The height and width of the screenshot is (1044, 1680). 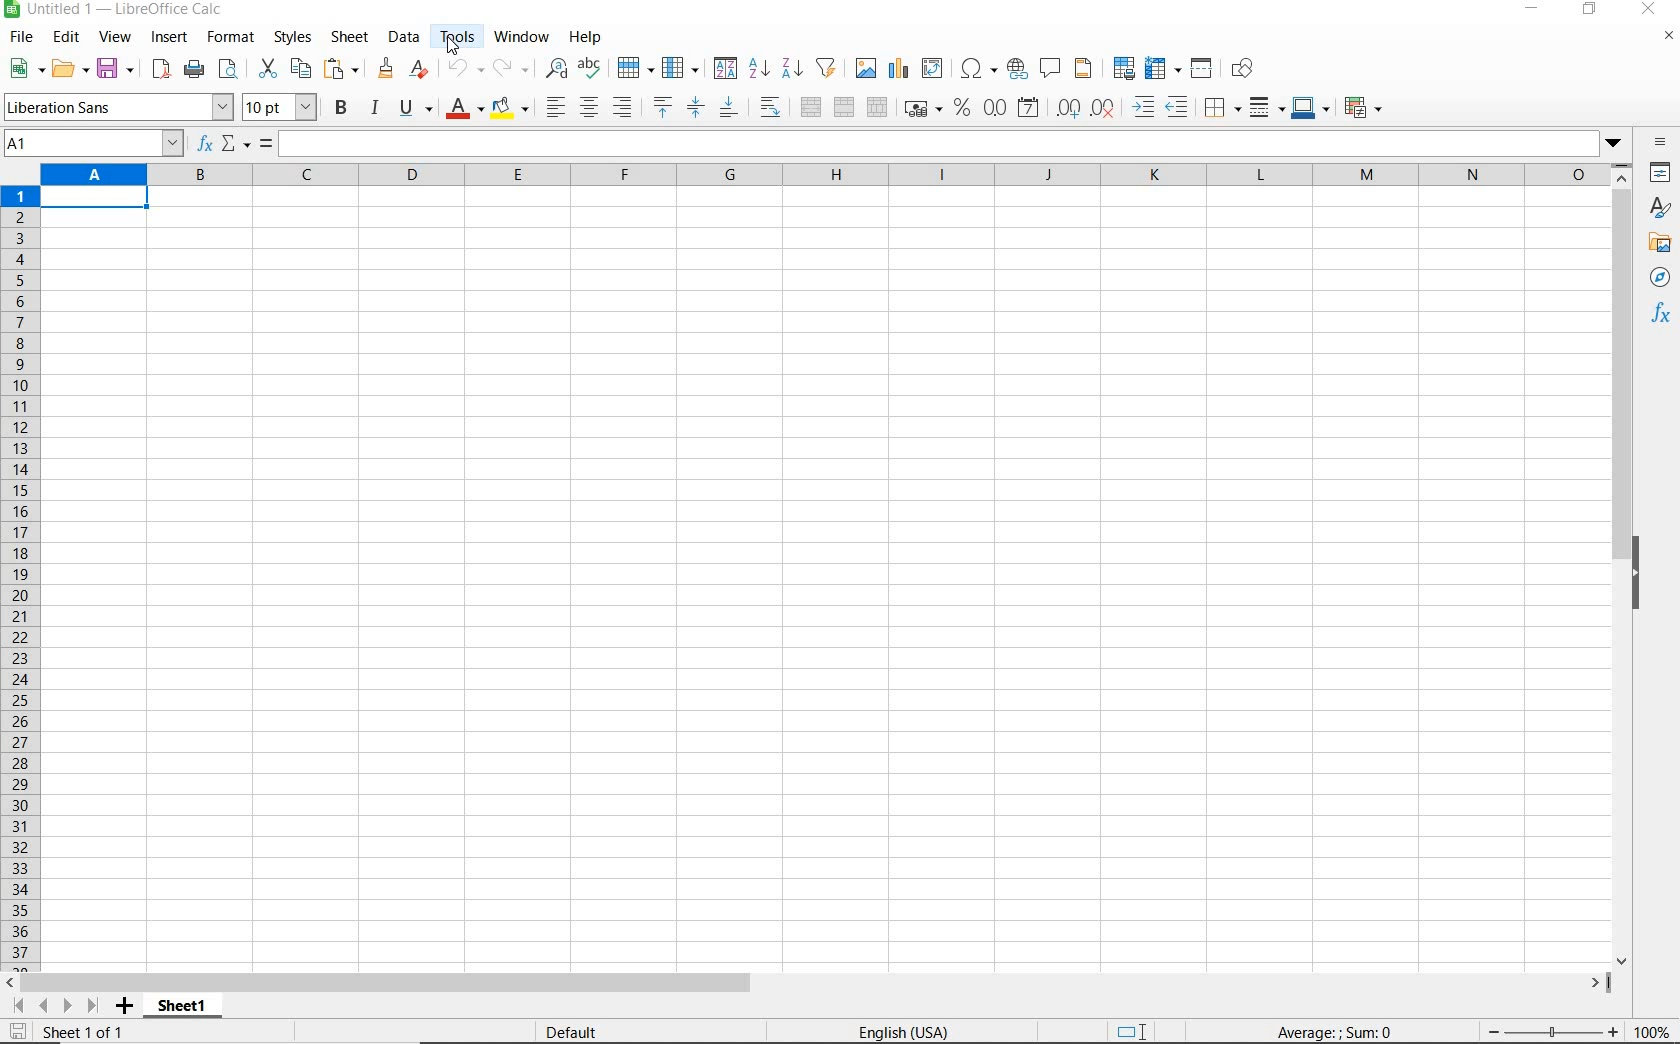 What do you see at coordinates (162, 69) in the screenshot?
I see `export as pdf` at bounding box center [162, 69].